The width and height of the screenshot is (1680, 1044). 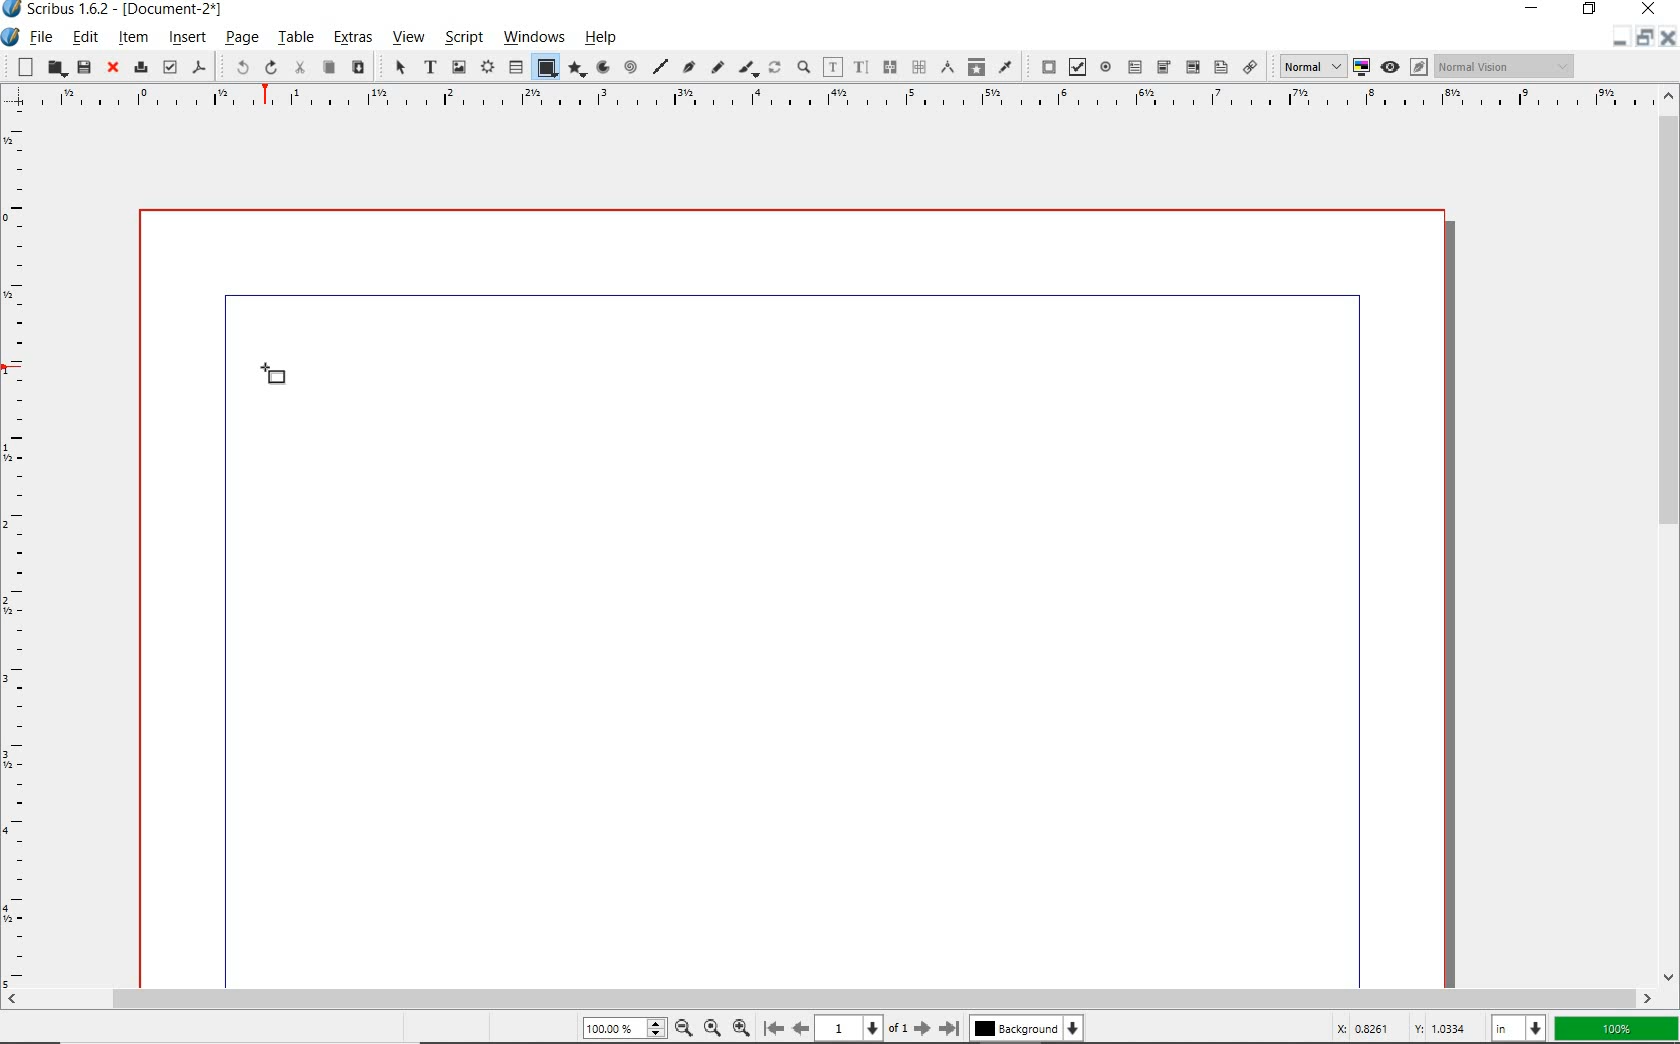 I want to click on ruler, so click(x=19, y=549).